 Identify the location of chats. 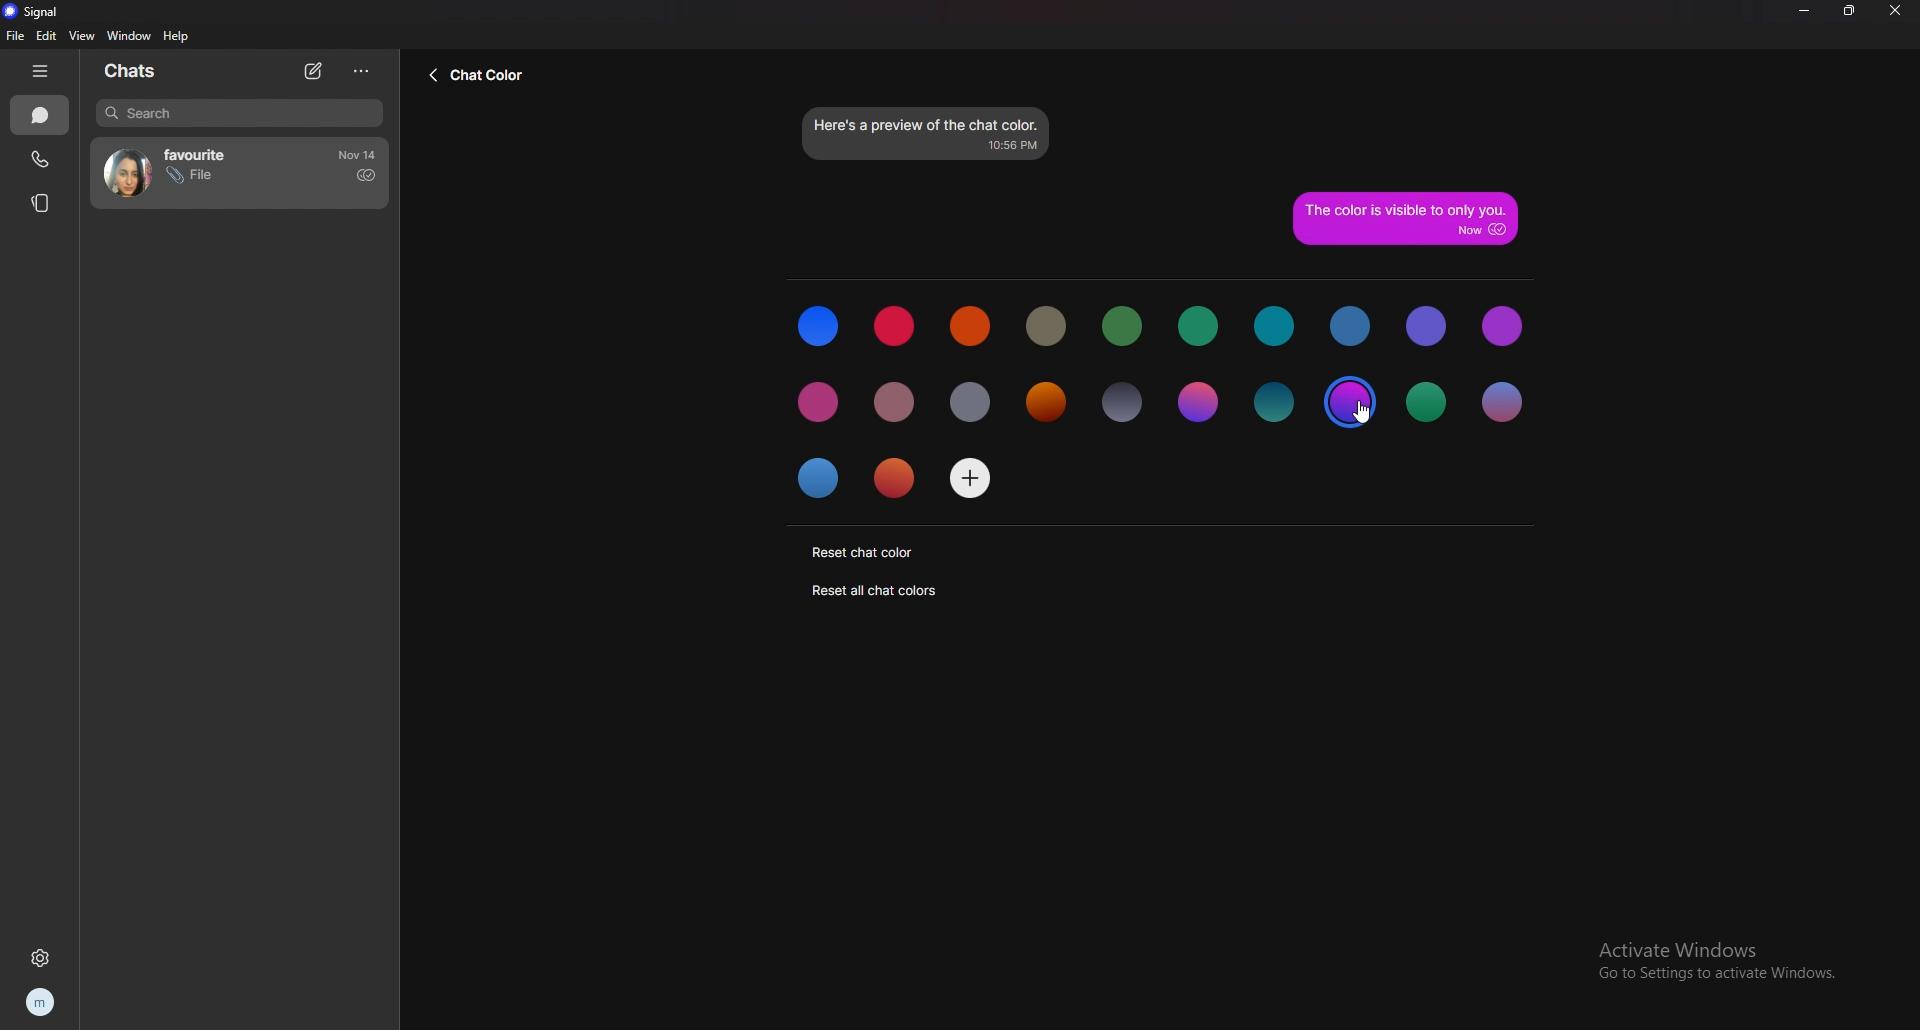
(143, 70).